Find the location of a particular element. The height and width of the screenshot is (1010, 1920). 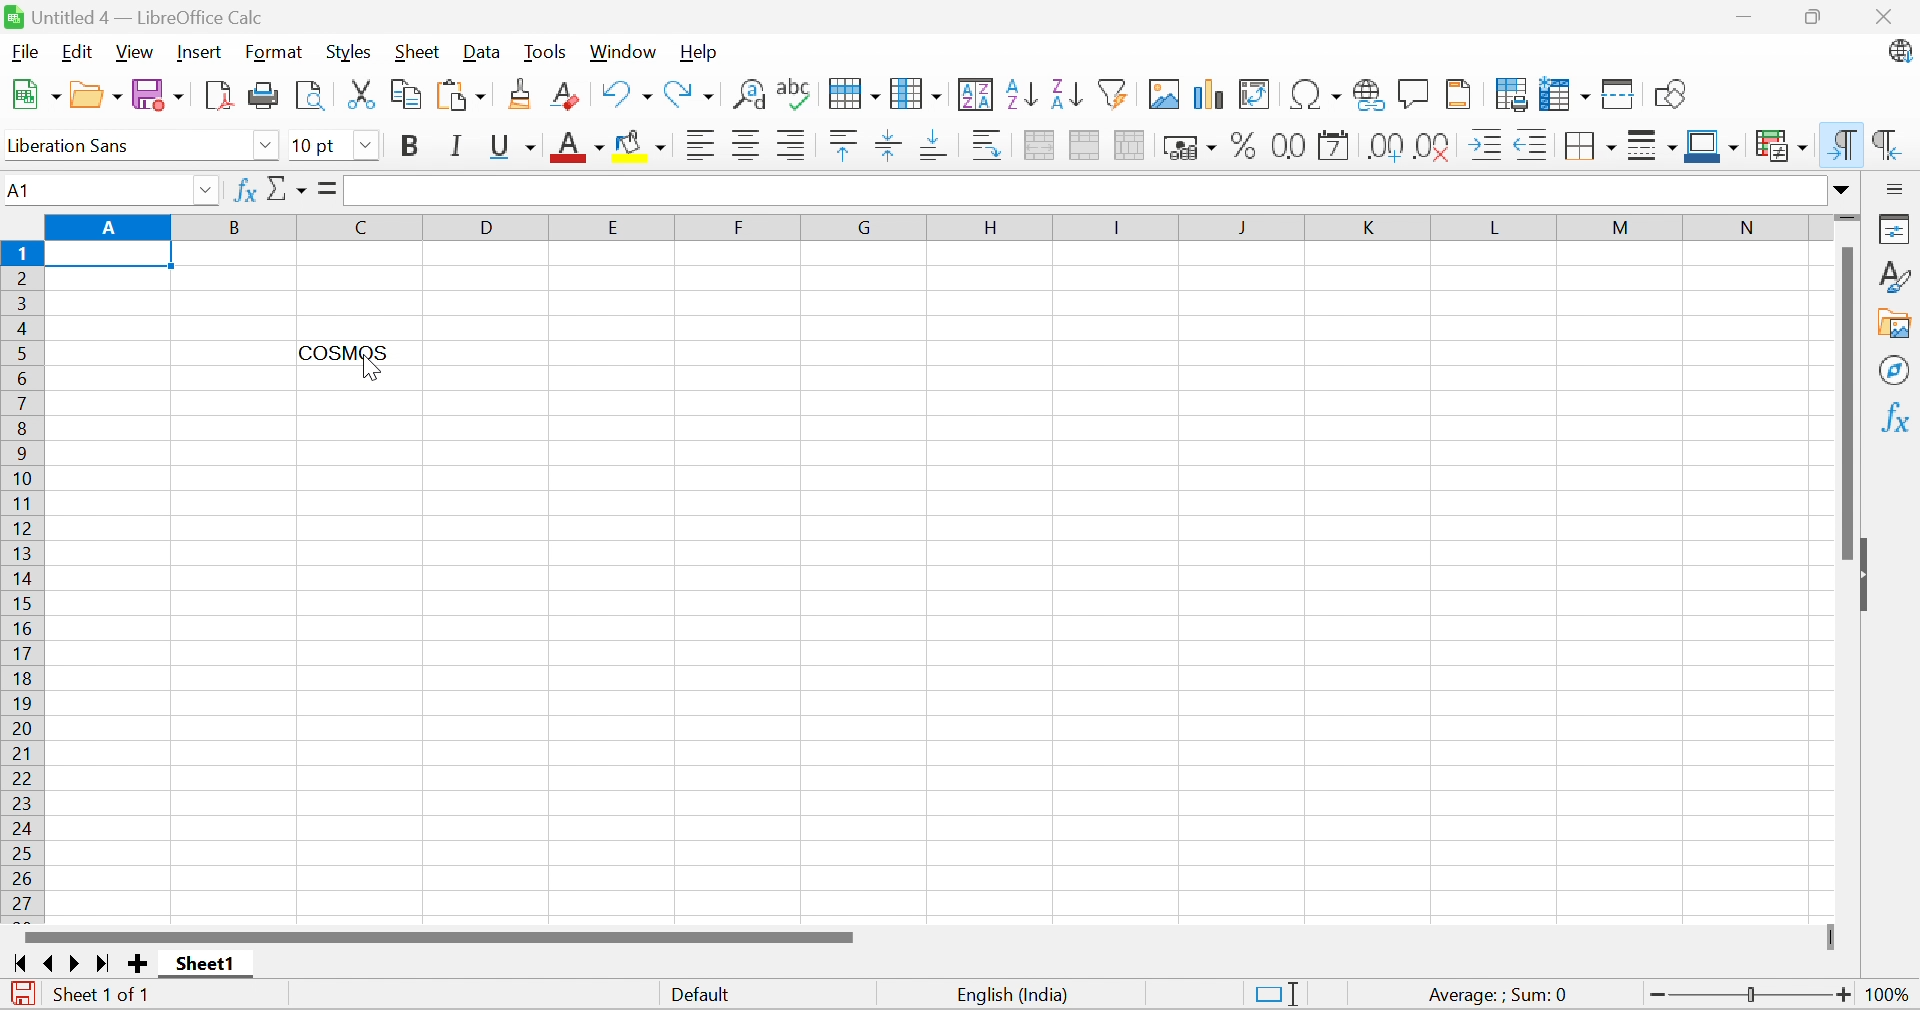

Background Color is located at coordinates (640, 146).